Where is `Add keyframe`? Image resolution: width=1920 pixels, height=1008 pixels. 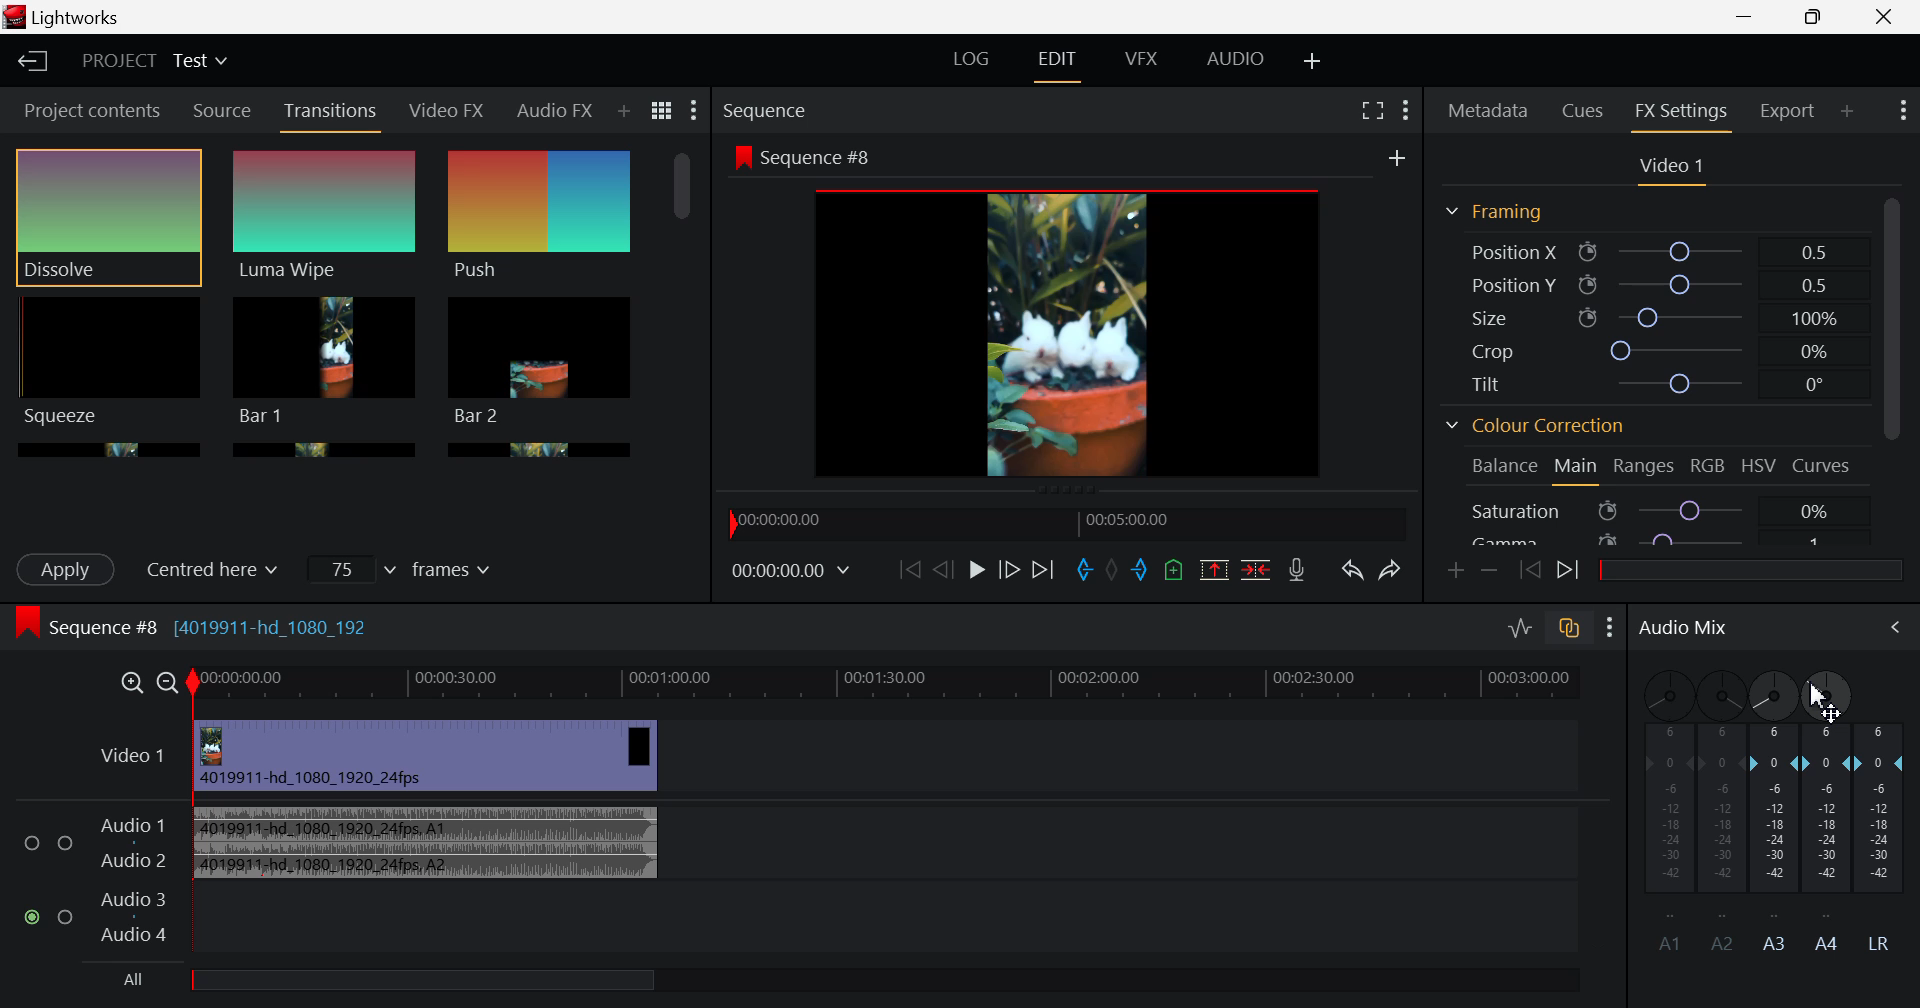
Add keyframe is located at coordinates (1452, 573).